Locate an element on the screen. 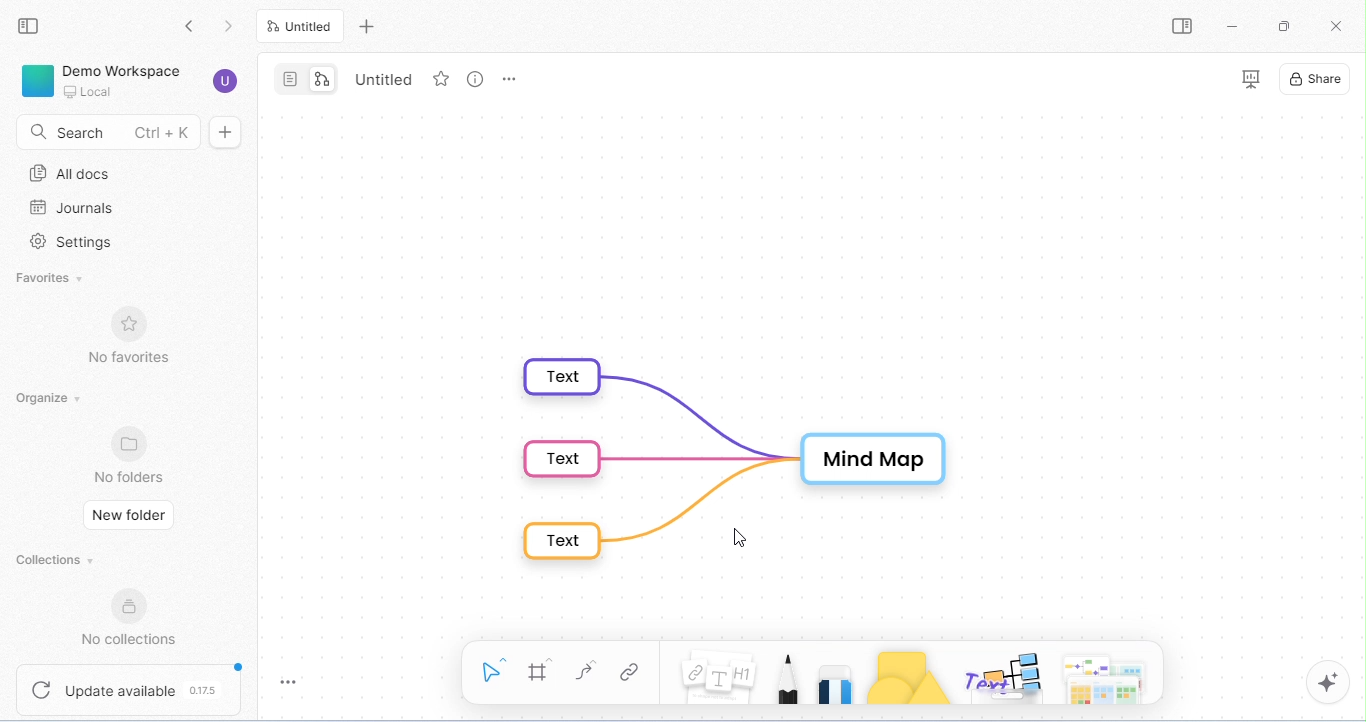 Image resolution: width=1366 pixels, height=722 pixels. favorite is located at coordinates (444, 79).